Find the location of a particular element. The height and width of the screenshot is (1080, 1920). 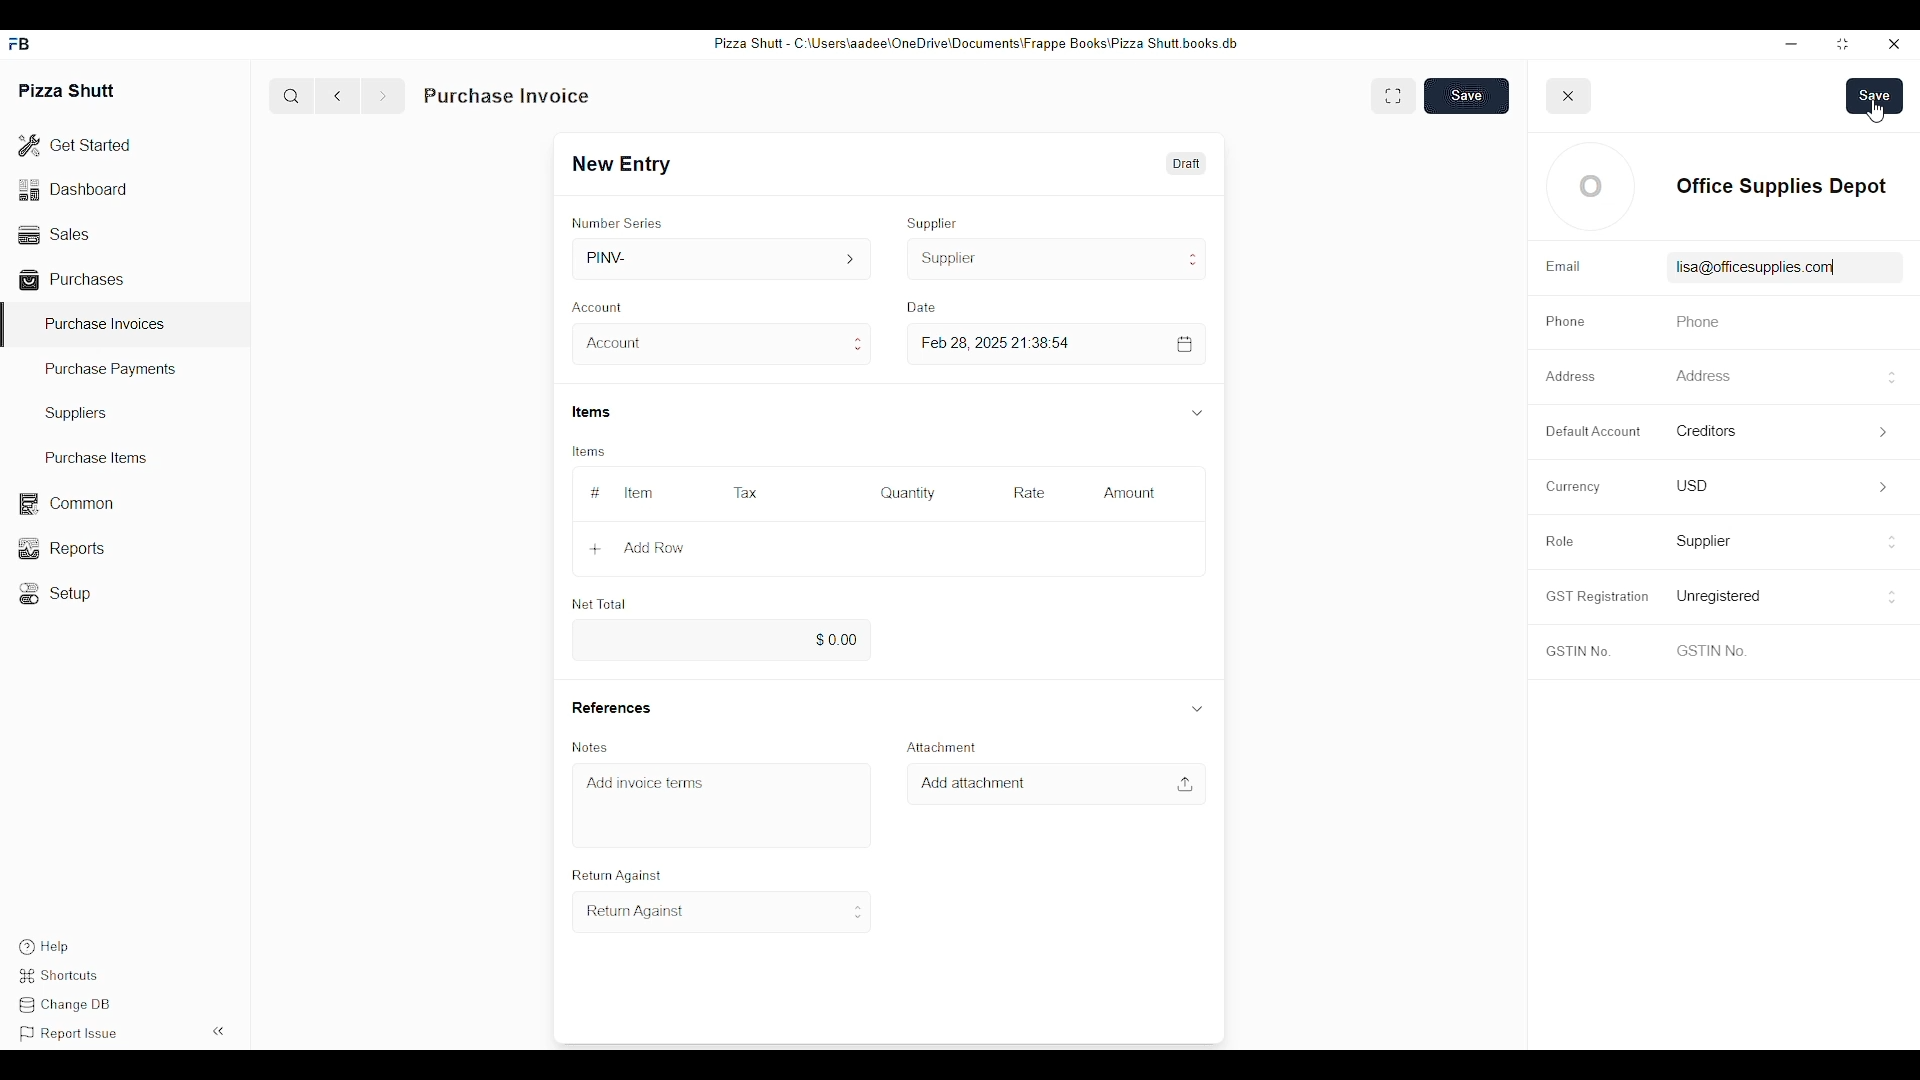

Pizza Shutt is located at coordinates (68, 89).